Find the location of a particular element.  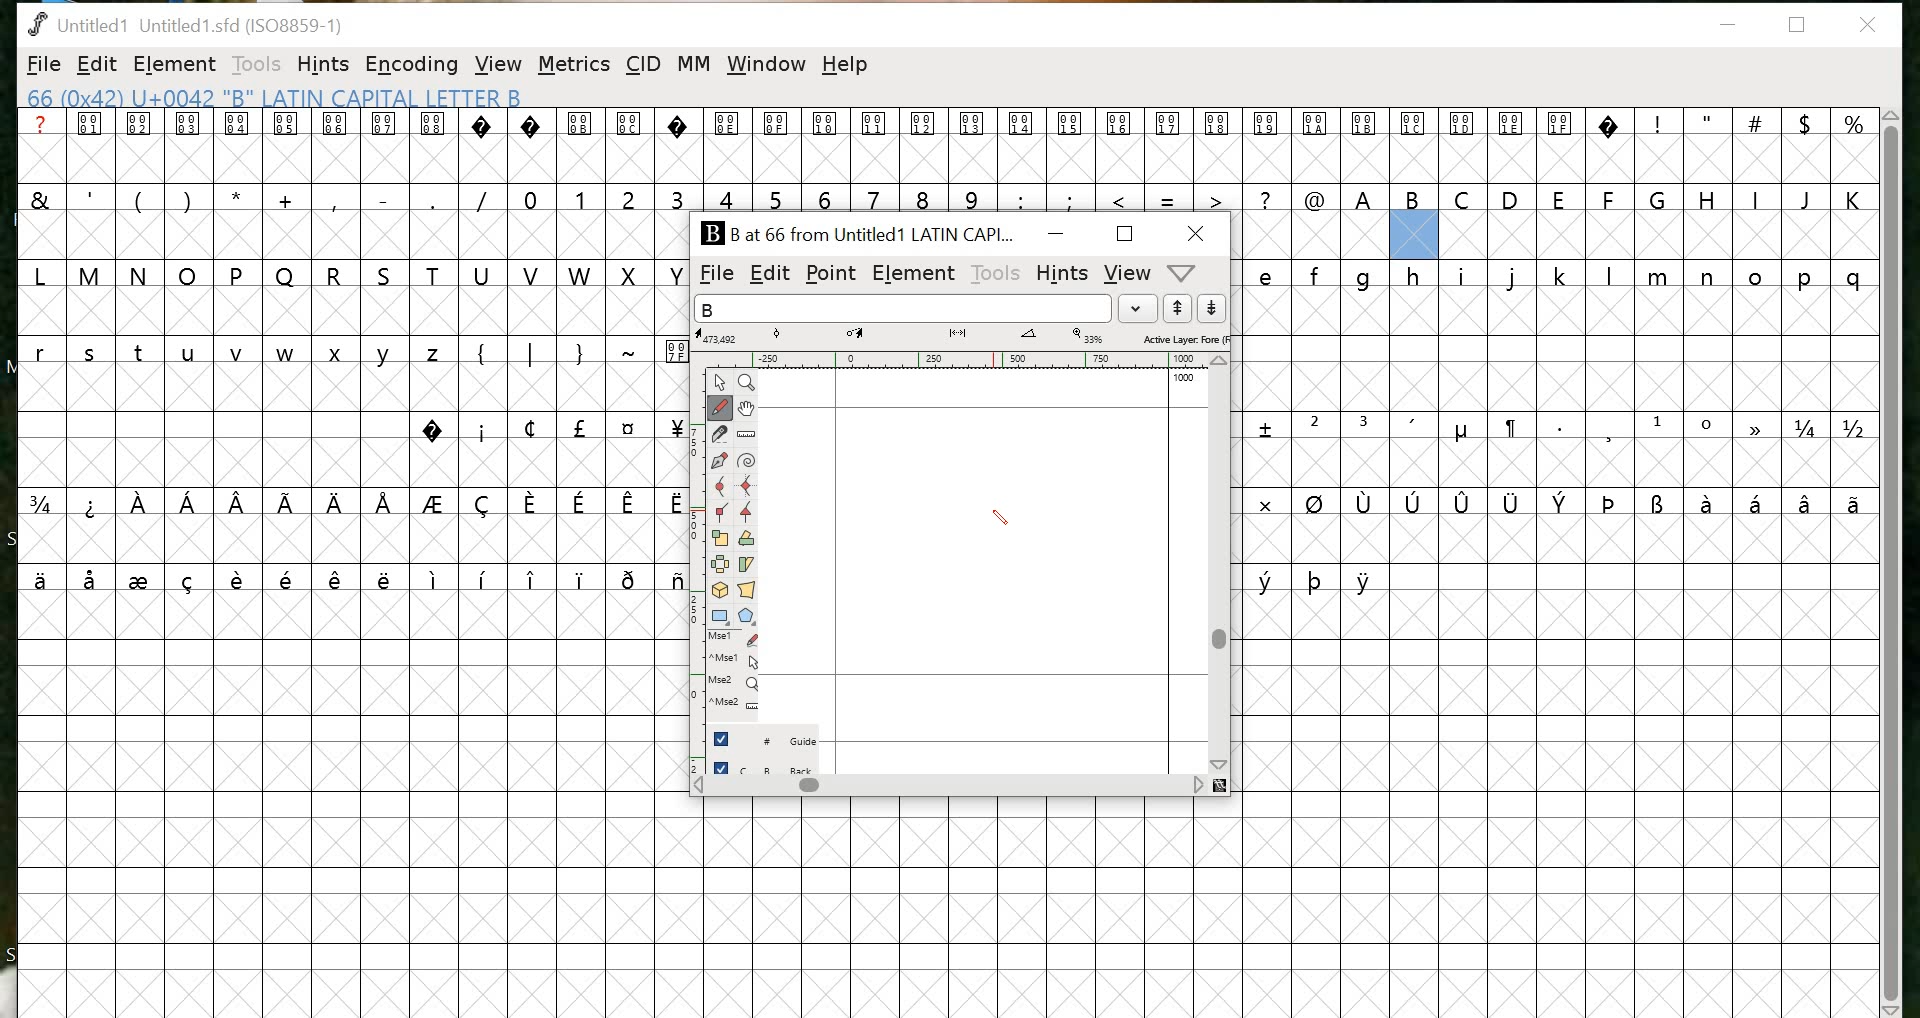

Mouse left button + Ctrl is located at coordinates (739, 663).